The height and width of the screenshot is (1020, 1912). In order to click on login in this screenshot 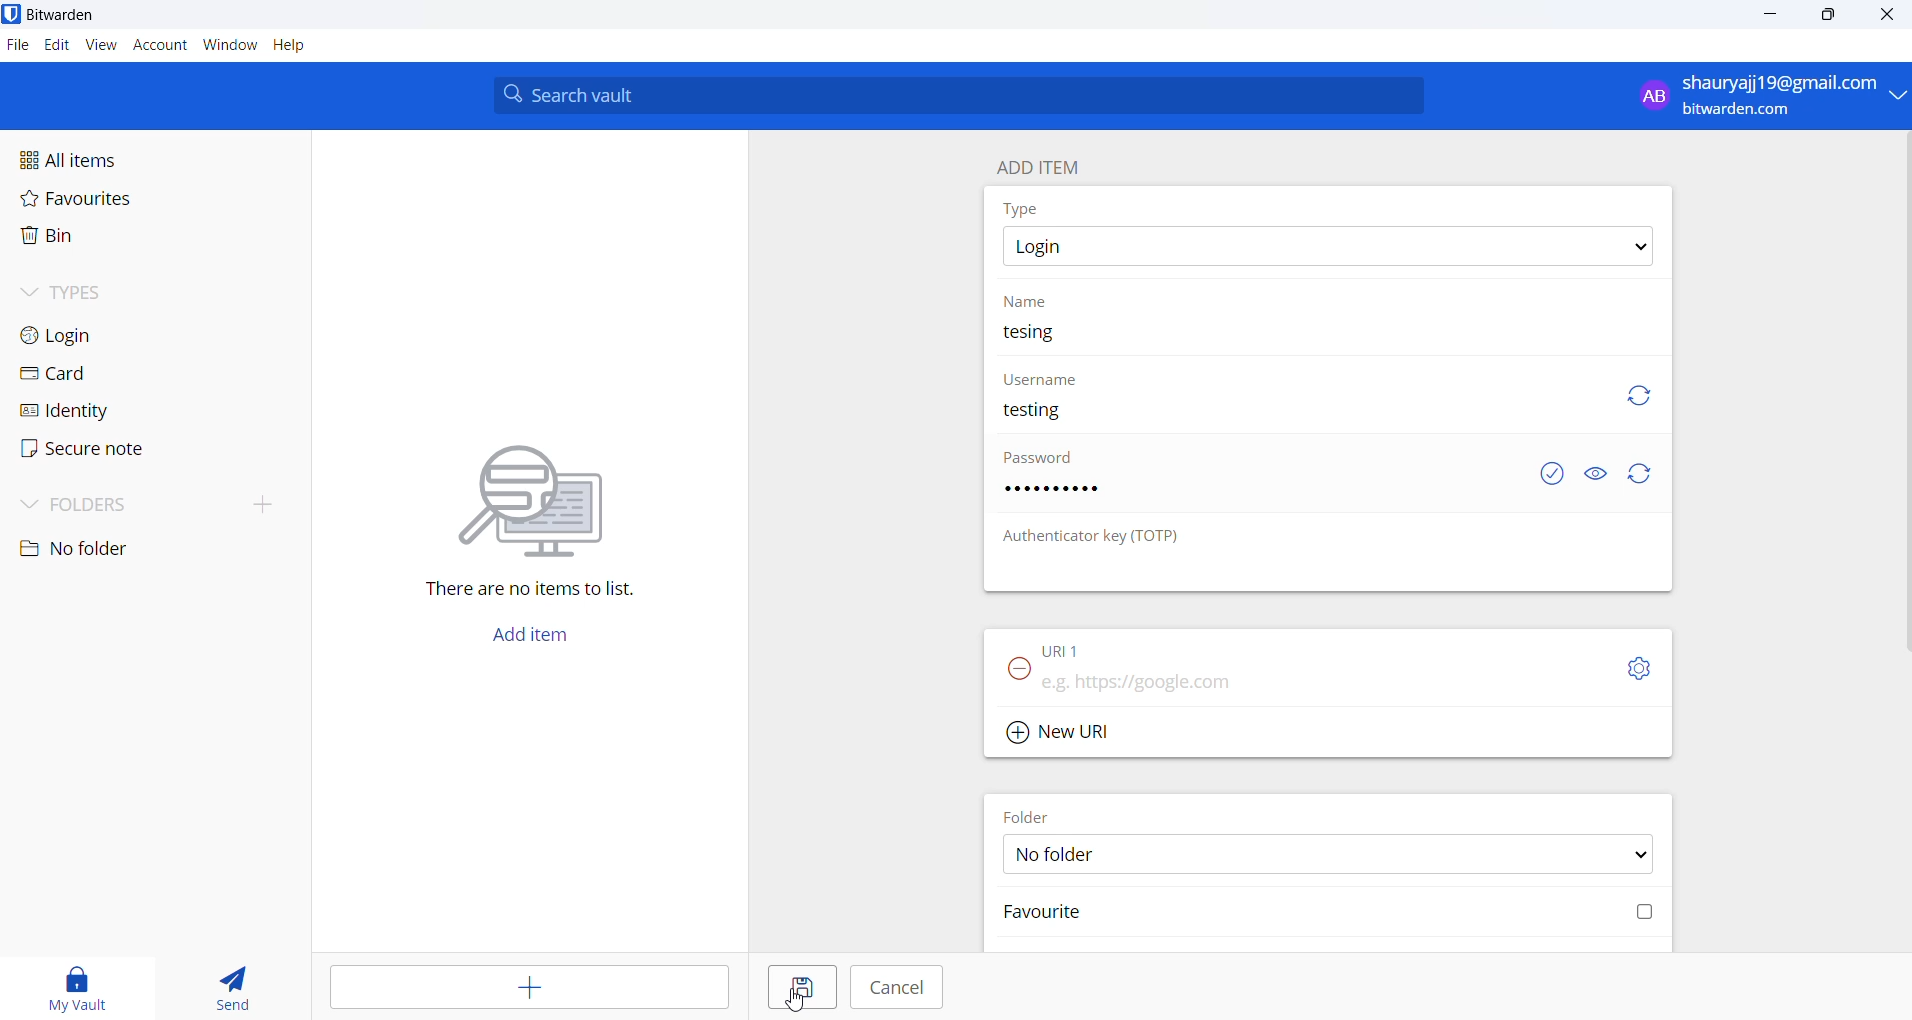, I will do `click(117, 339)`.